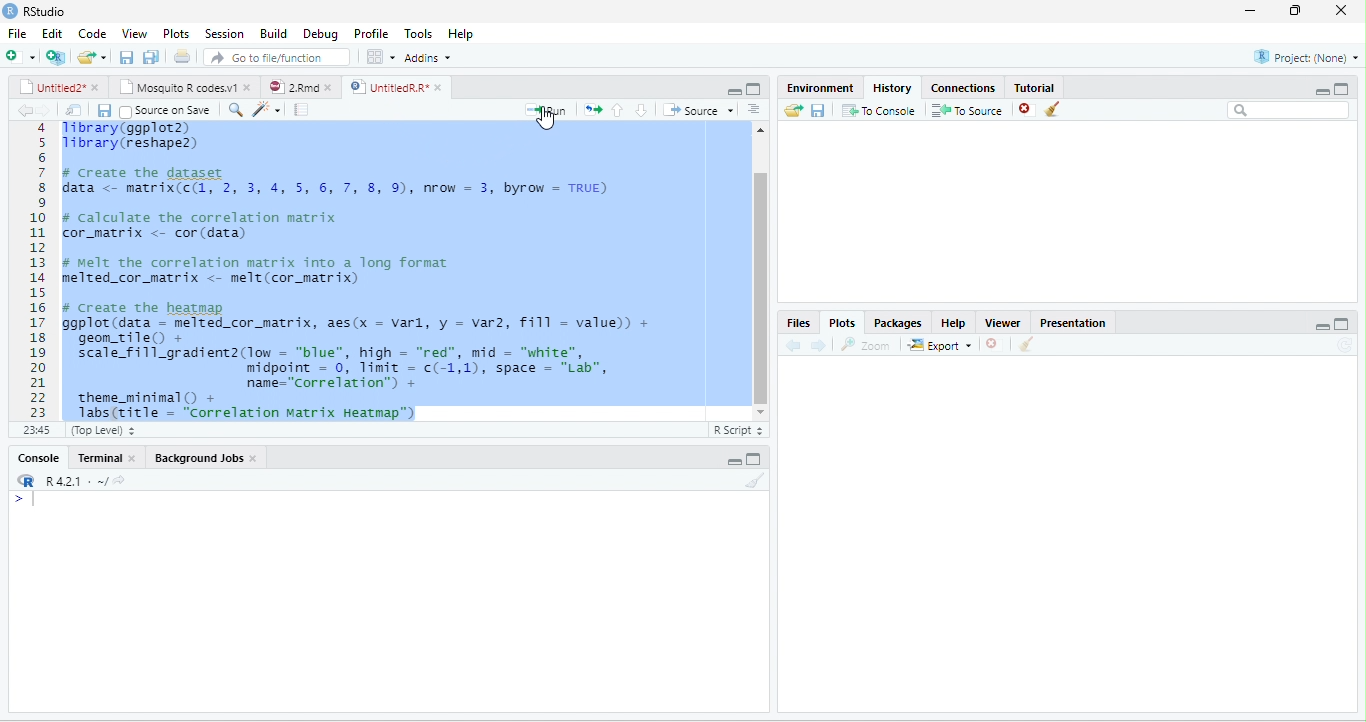 The image size is (1366, 722). I want to click on export, so click(940, 347).